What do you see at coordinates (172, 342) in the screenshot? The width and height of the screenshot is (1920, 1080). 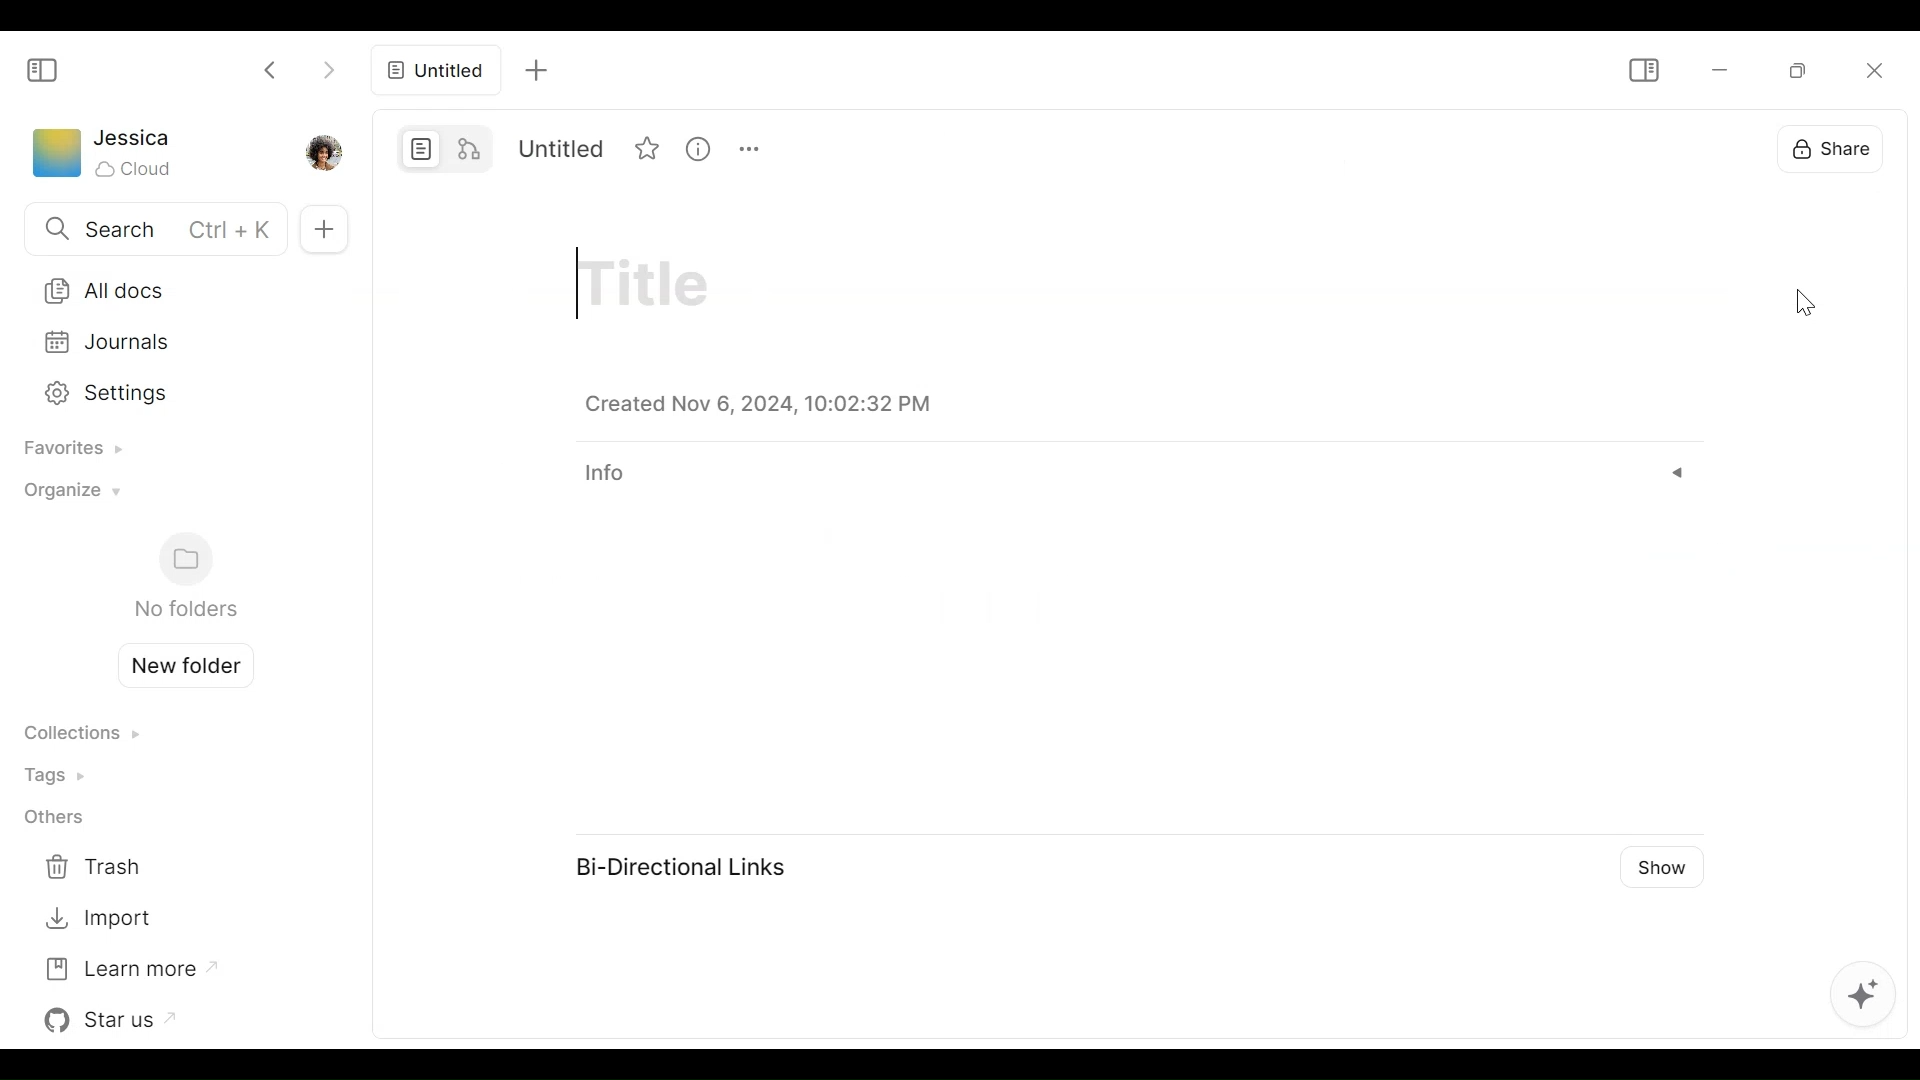 I see `Journals` at bounding box center [172, 342].